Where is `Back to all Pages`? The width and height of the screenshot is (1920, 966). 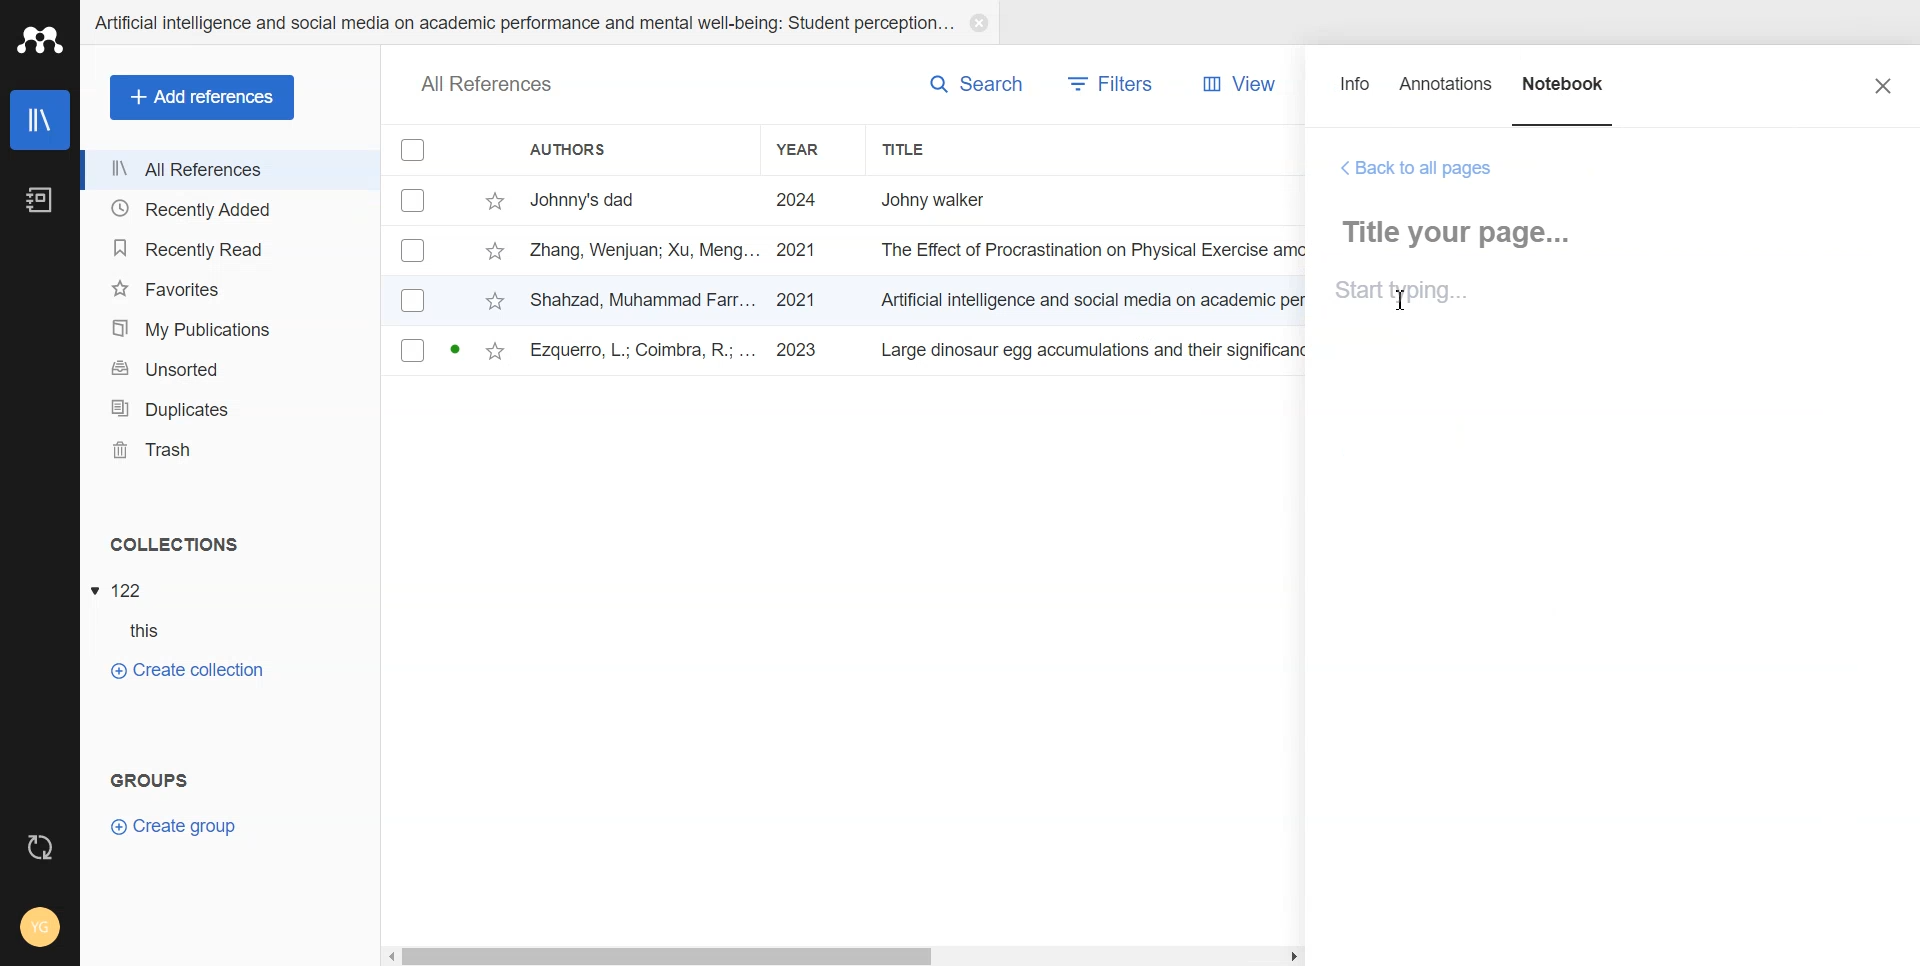 Back to all Pages is located at coordinates (1417, 169).